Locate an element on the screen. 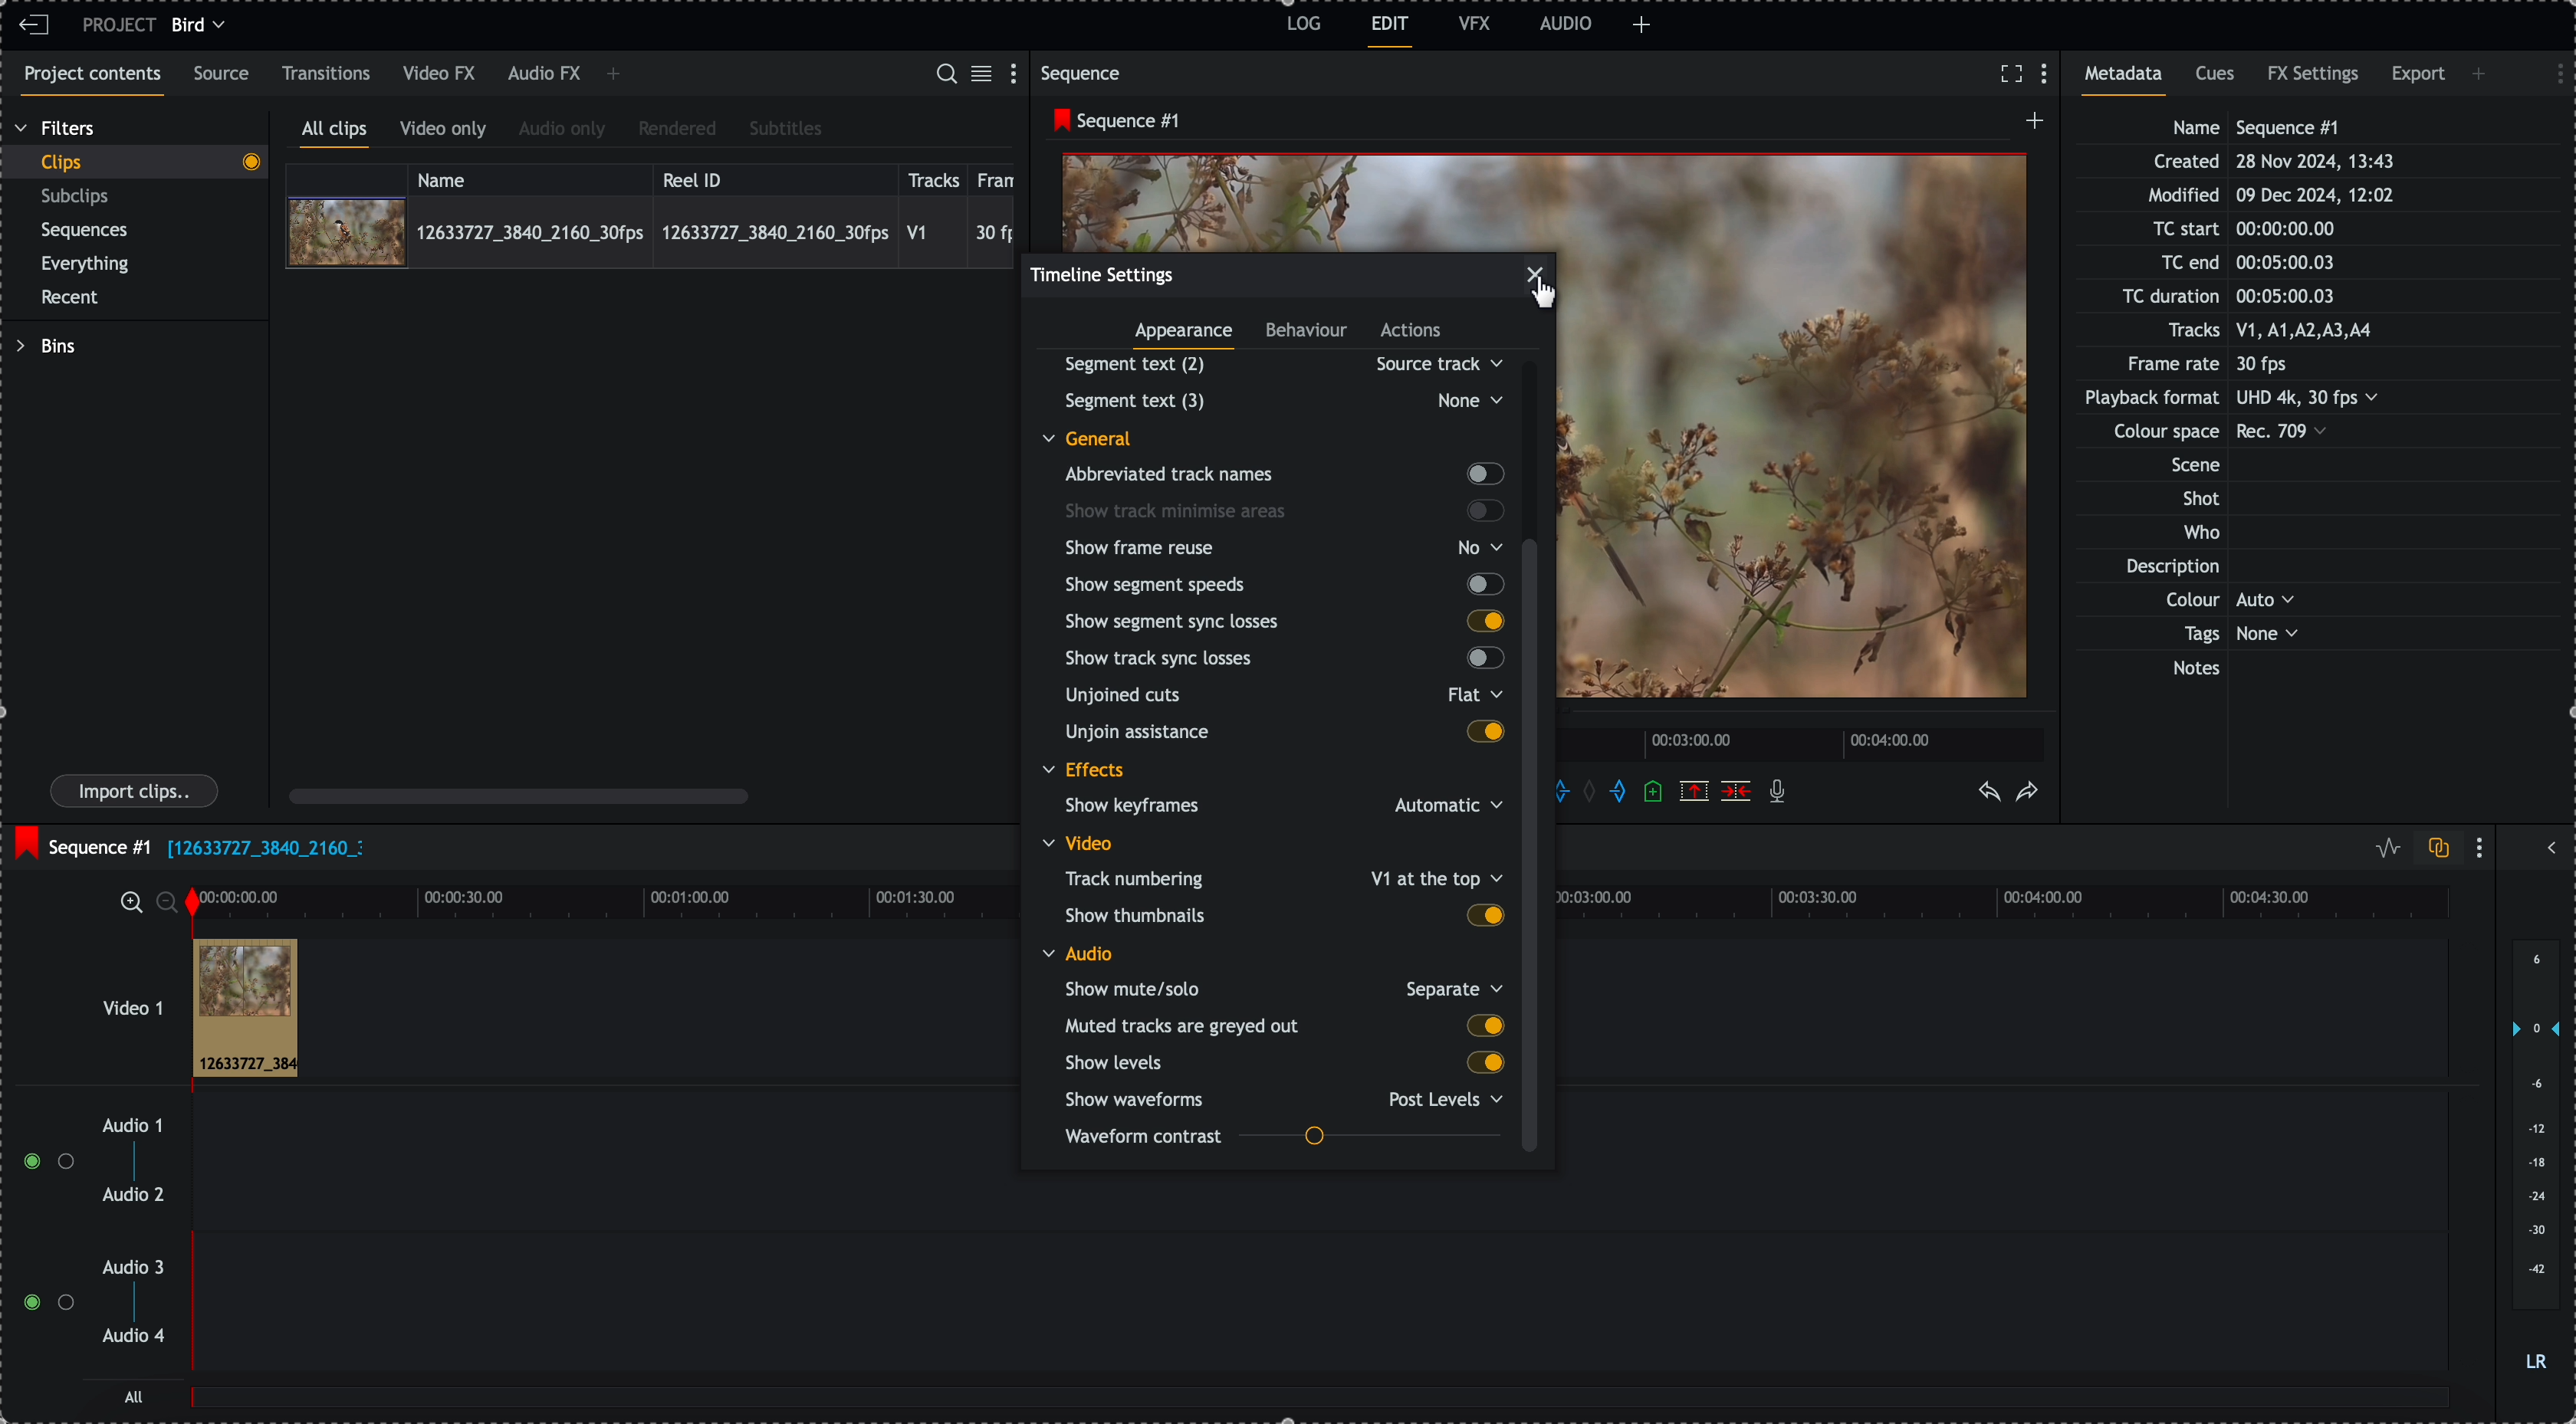 This screenshot has height=1424, width=2576. subclips is located at coordinates (79, 197).